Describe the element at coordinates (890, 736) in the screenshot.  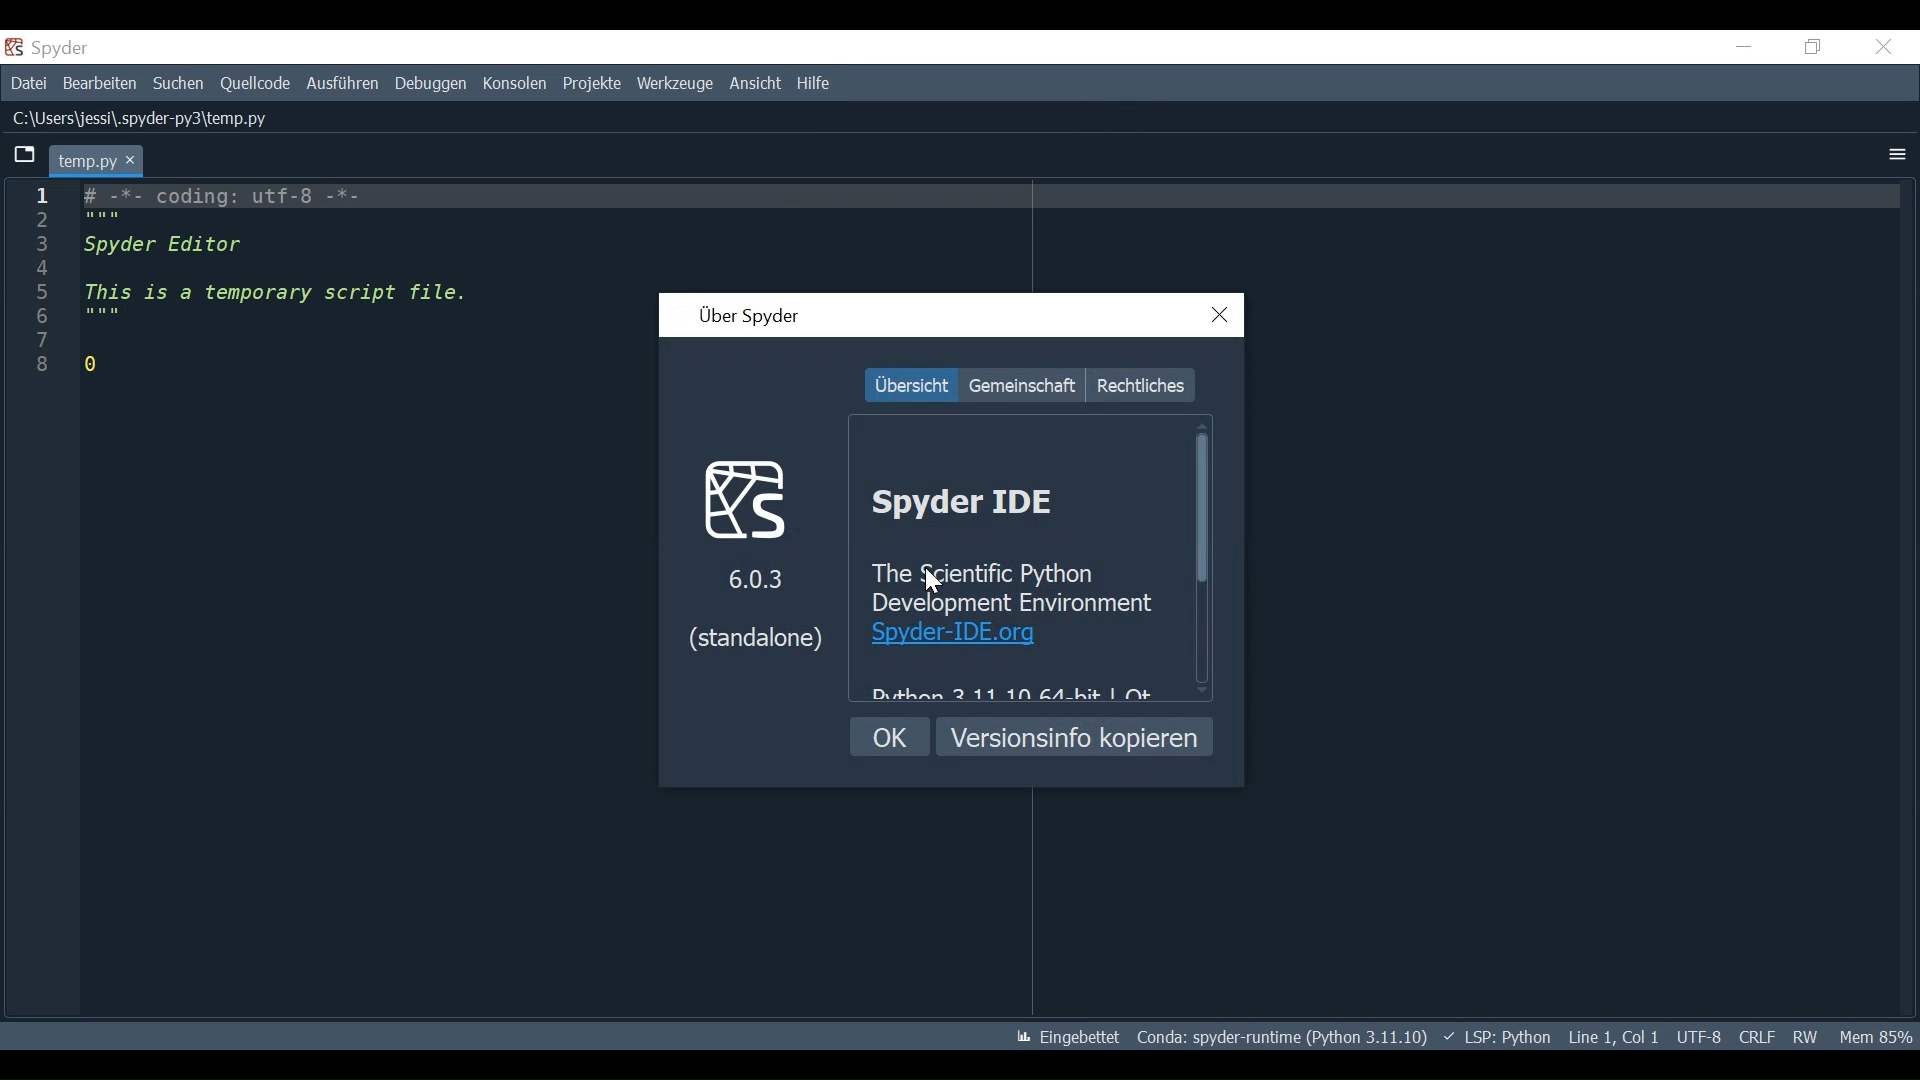
I see `OK` at that location.